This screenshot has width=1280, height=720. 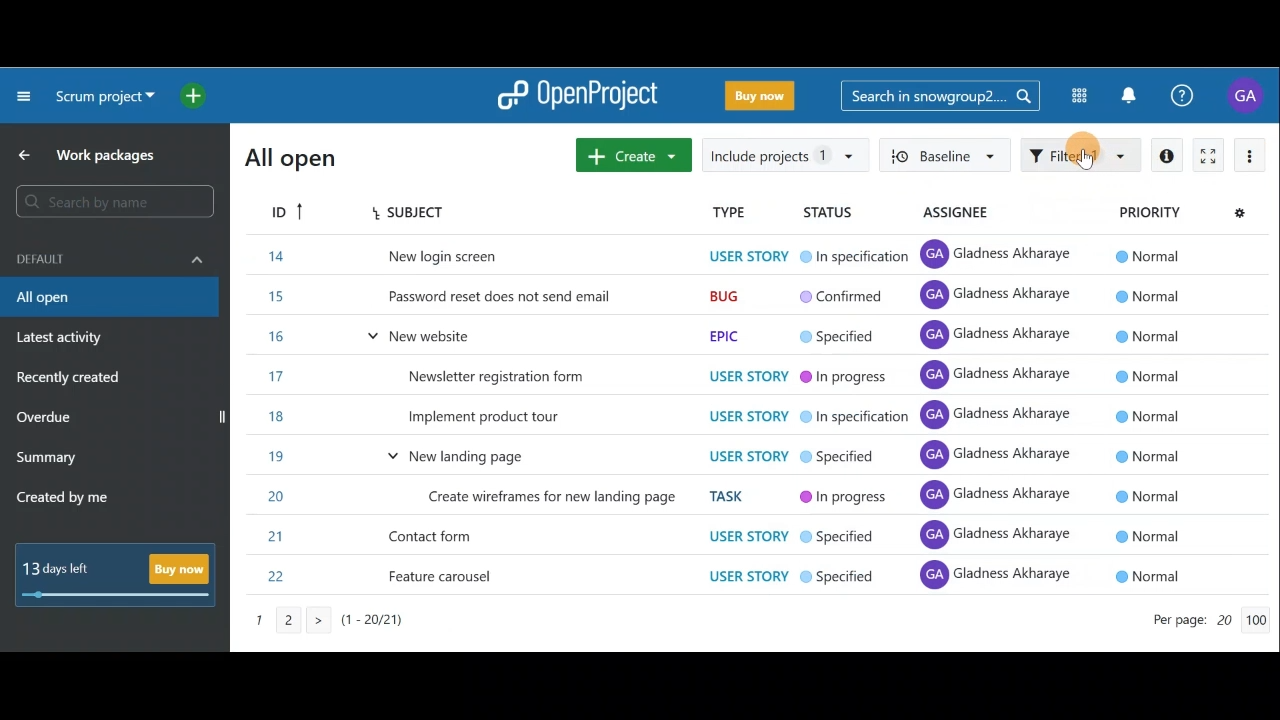 I want to click on Subject, so click(x=410, y=213).